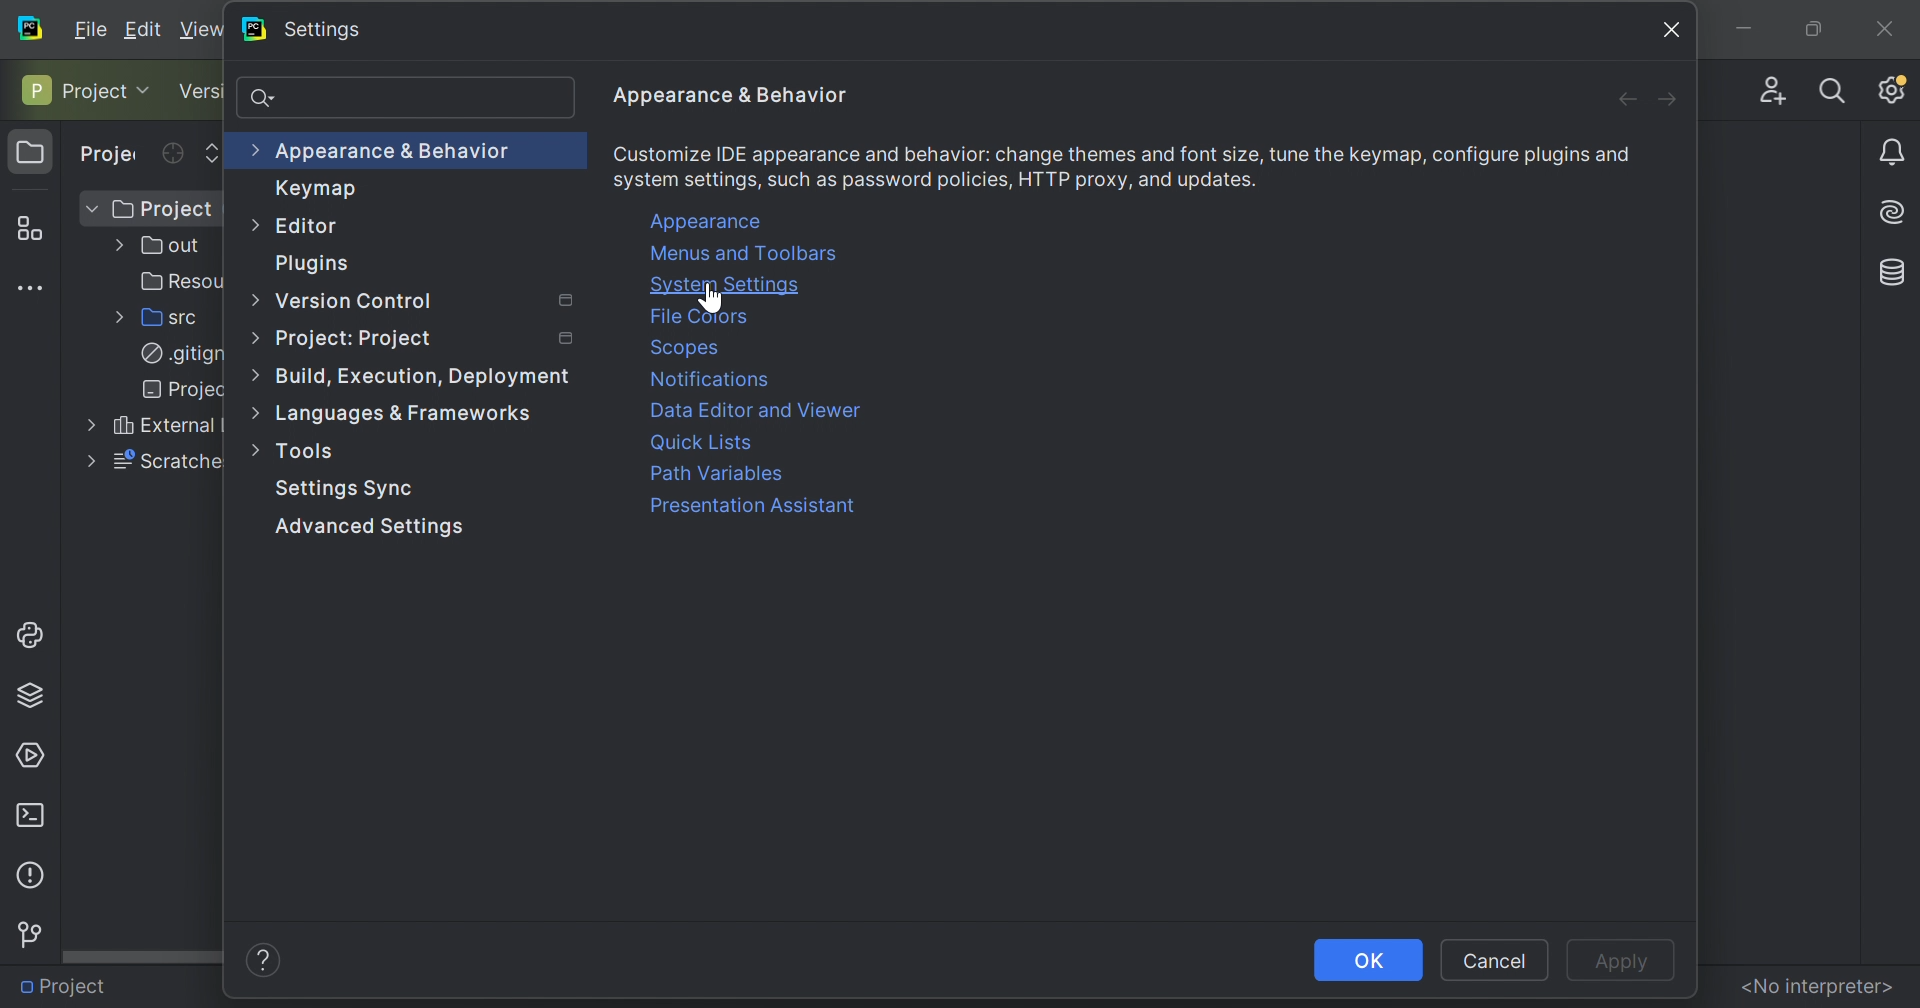 The width and height of the screenshot is (1920, 1008). Describe the element at coordinates (264, 958) in the screenshot. I see `Show help contents` at that location.